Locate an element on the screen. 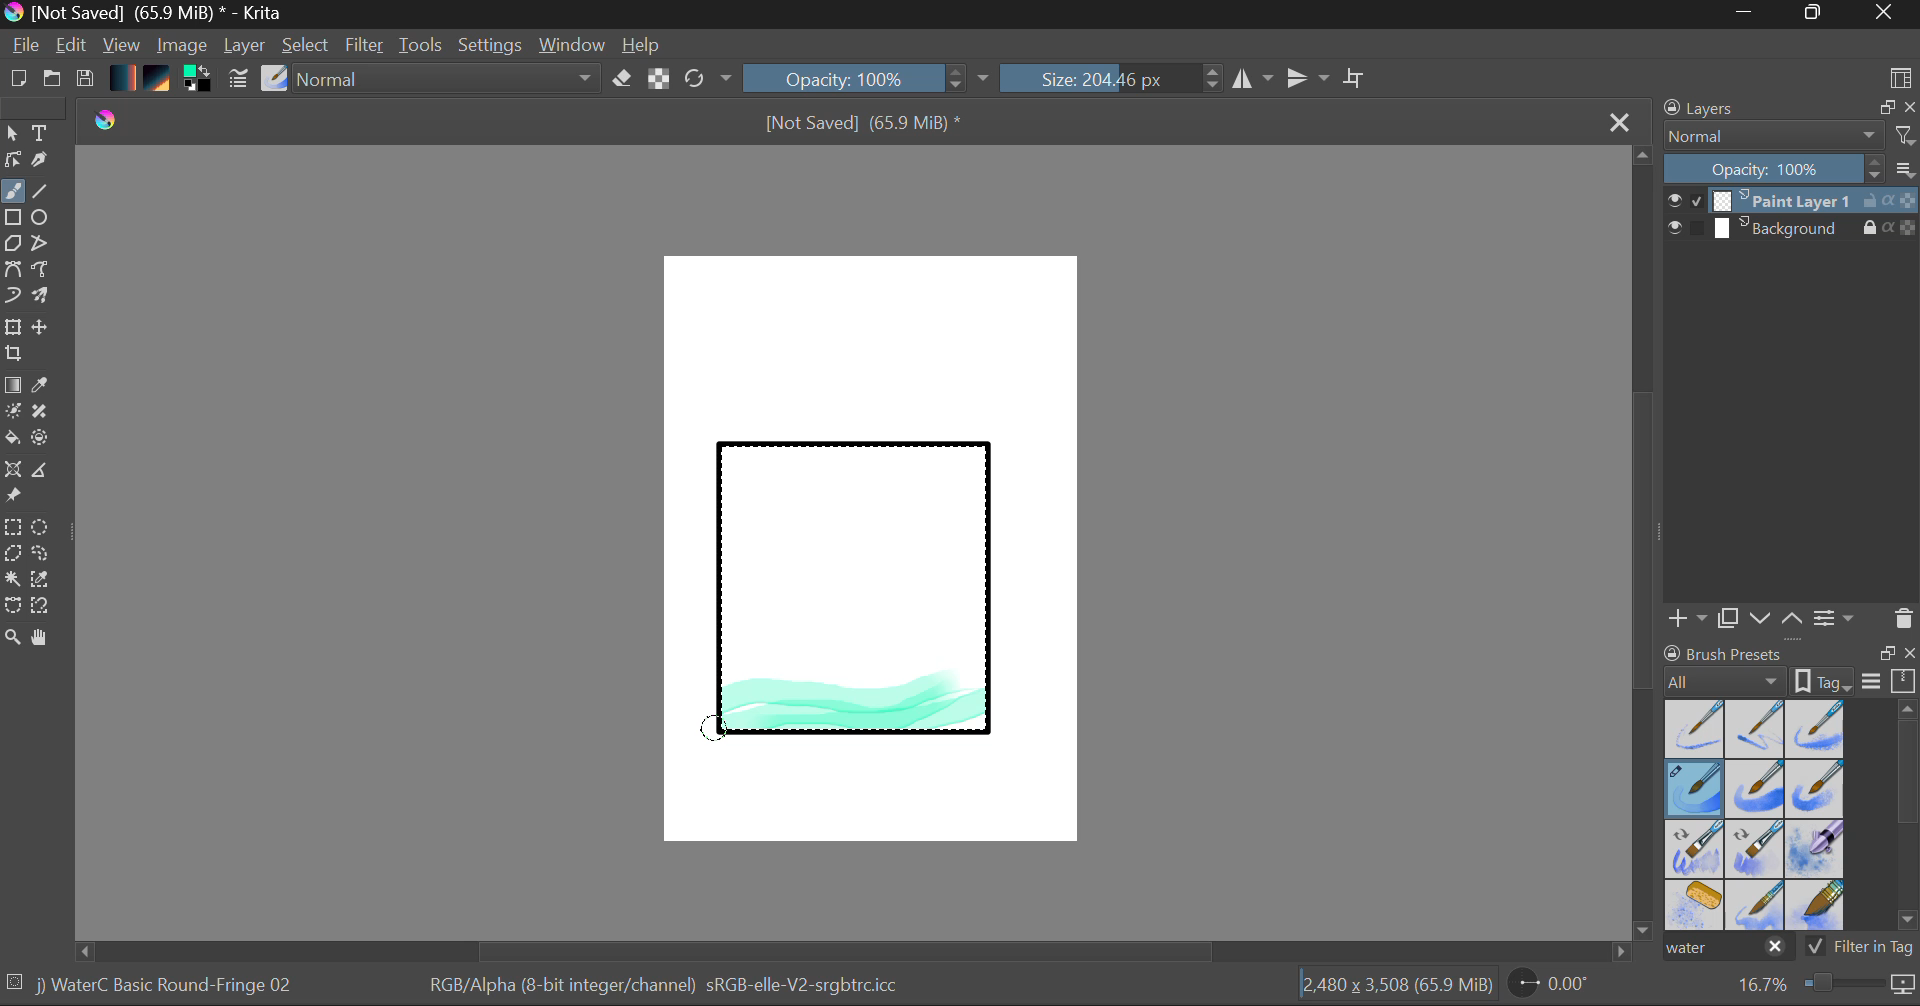  Brush Settings is located at coordinates (236, 80).